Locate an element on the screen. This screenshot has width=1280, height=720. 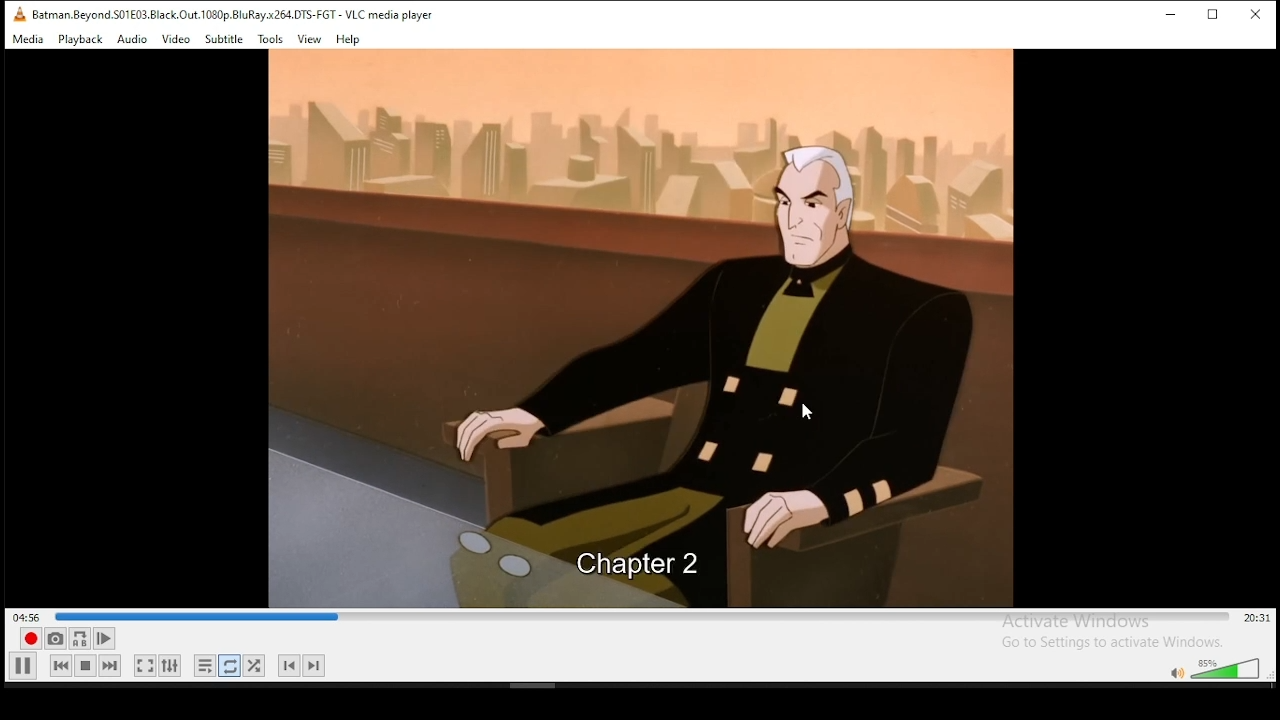
maximize is located at coordinates (1219, 16).